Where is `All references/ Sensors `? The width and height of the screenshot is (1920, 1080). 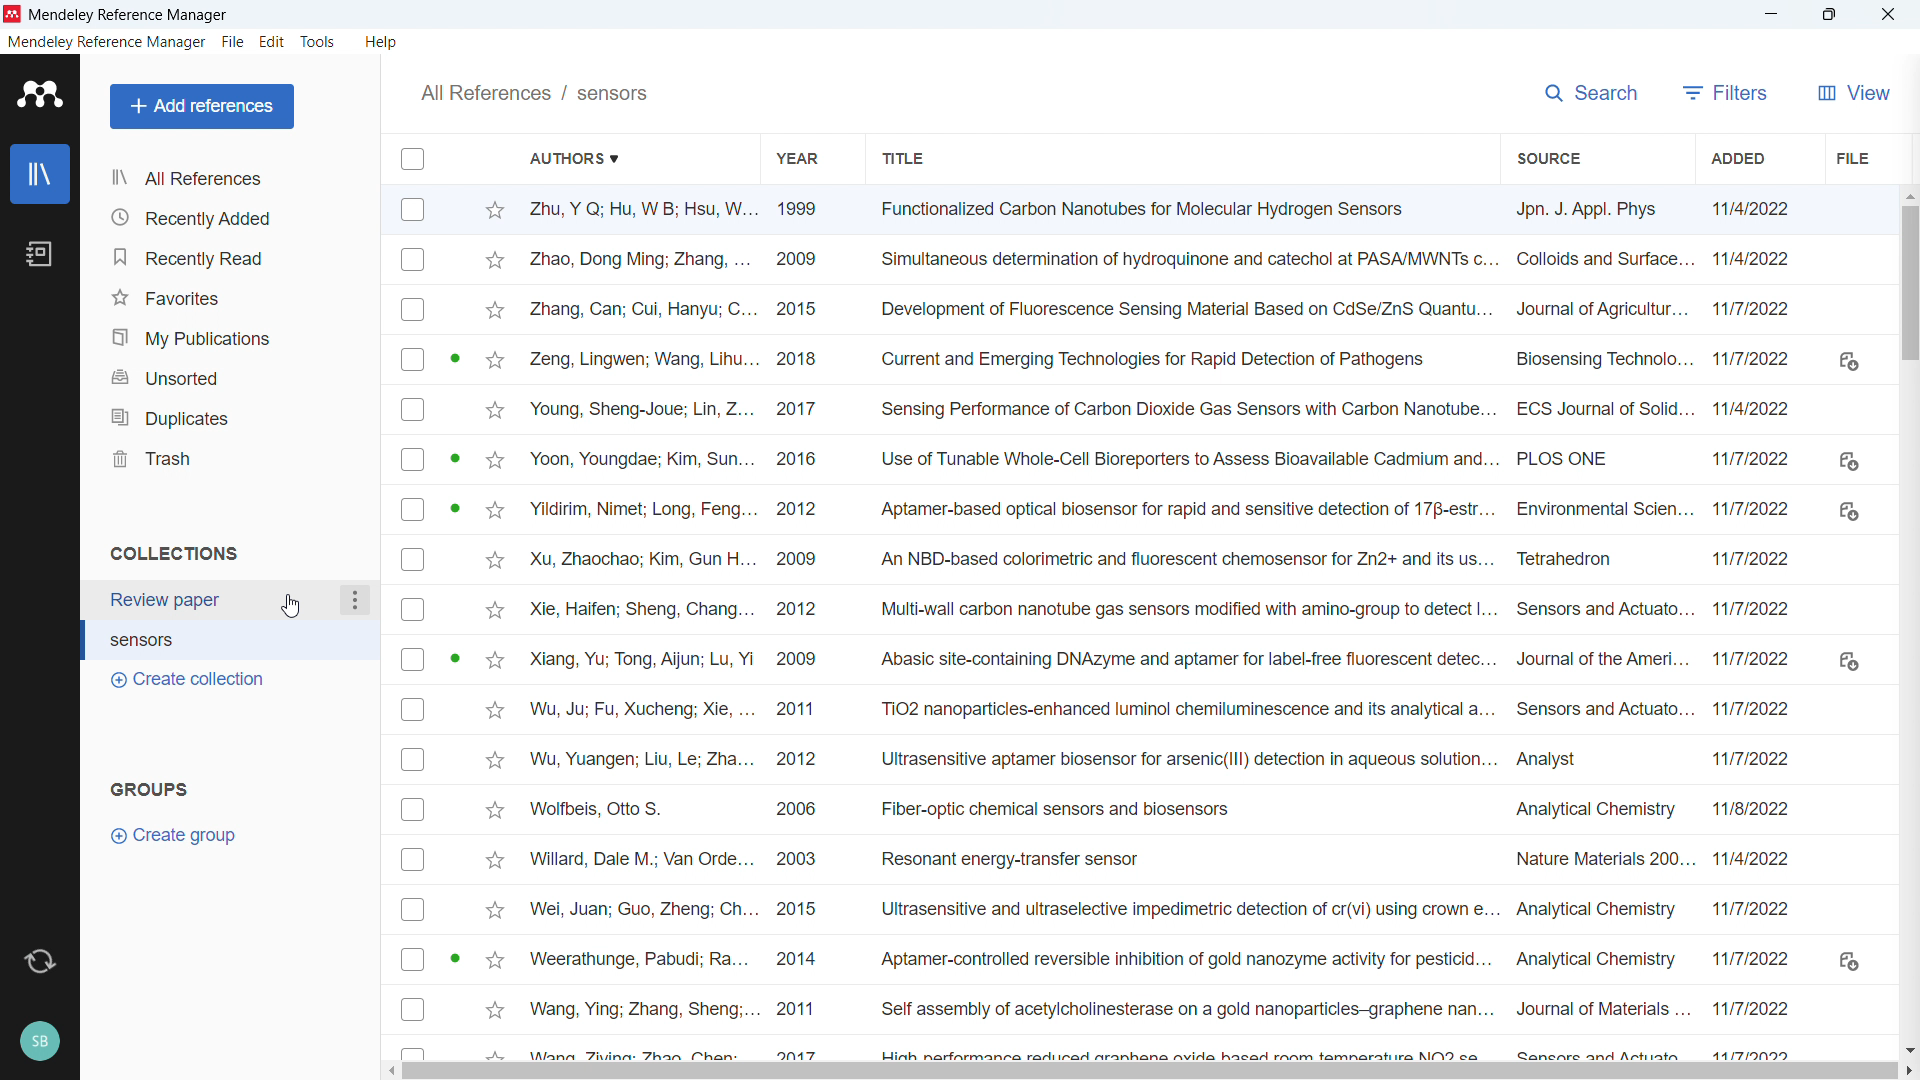
All references/ Sensors  is located at coordinates (534, 91).